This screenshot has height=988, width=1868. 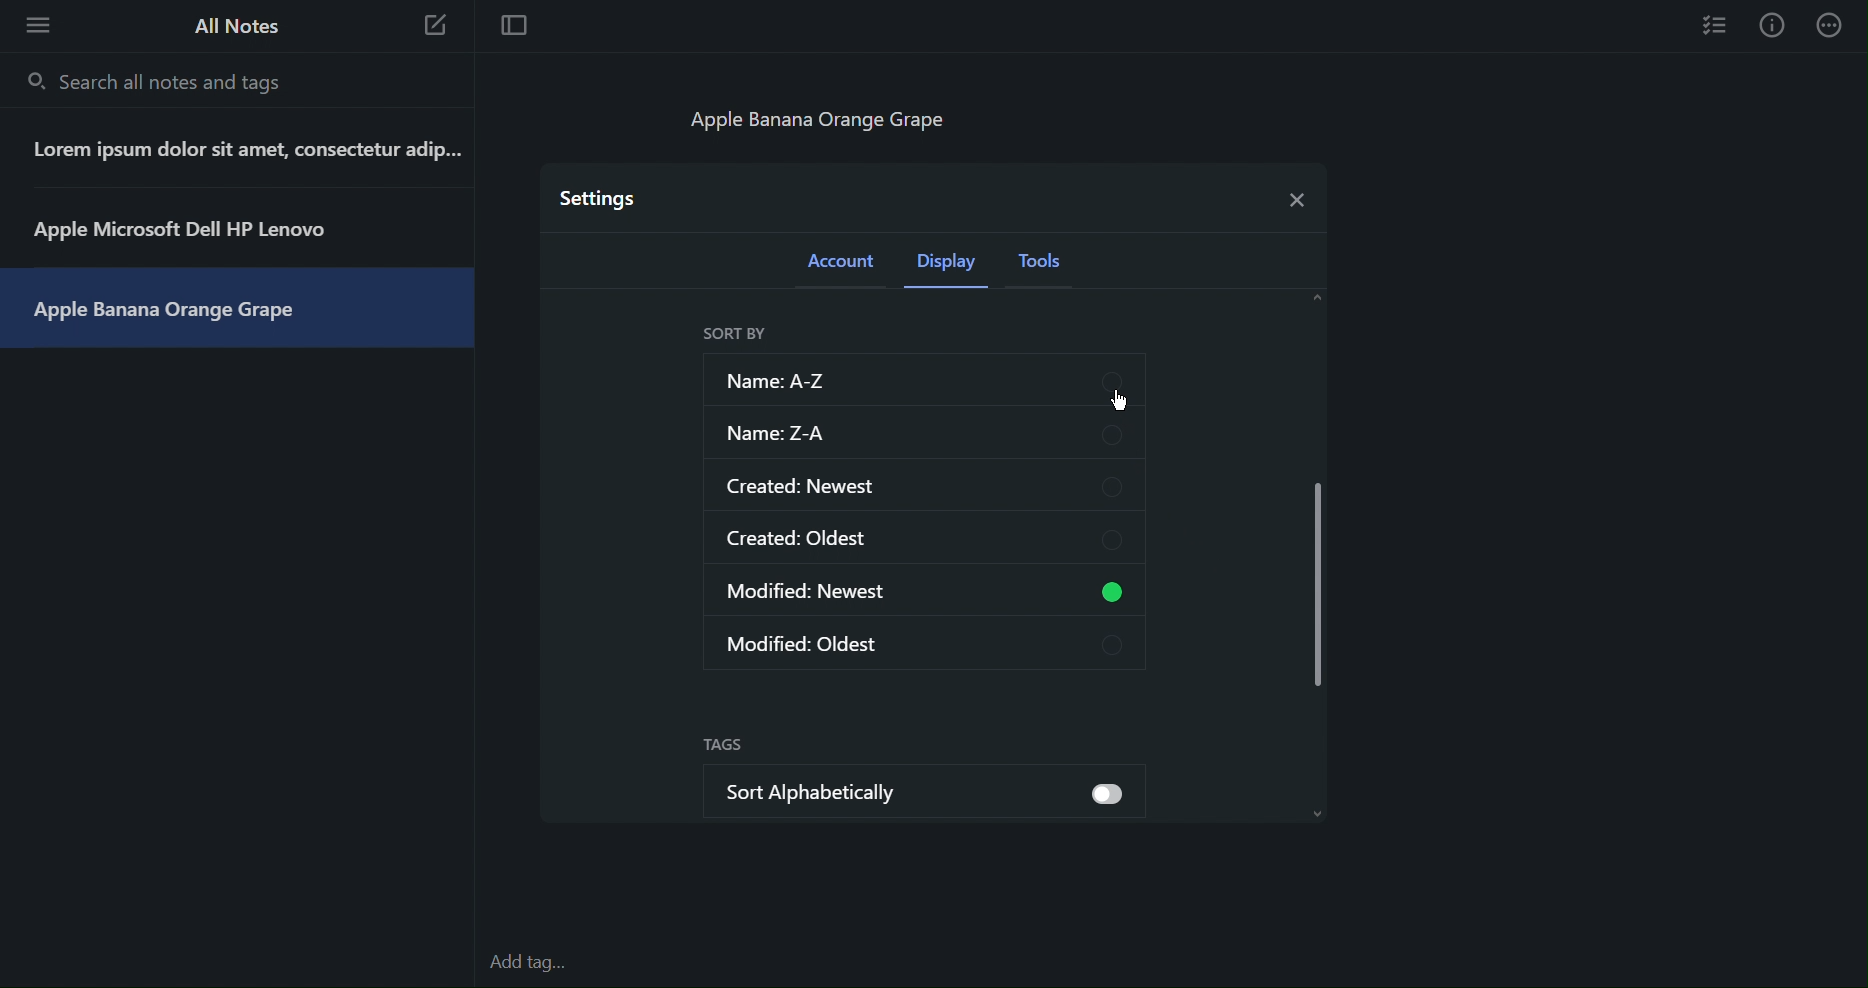 What do you see at coordinates (734, 334) in the screenshot?
I see `Sort By` at bounding box center [734, 334].